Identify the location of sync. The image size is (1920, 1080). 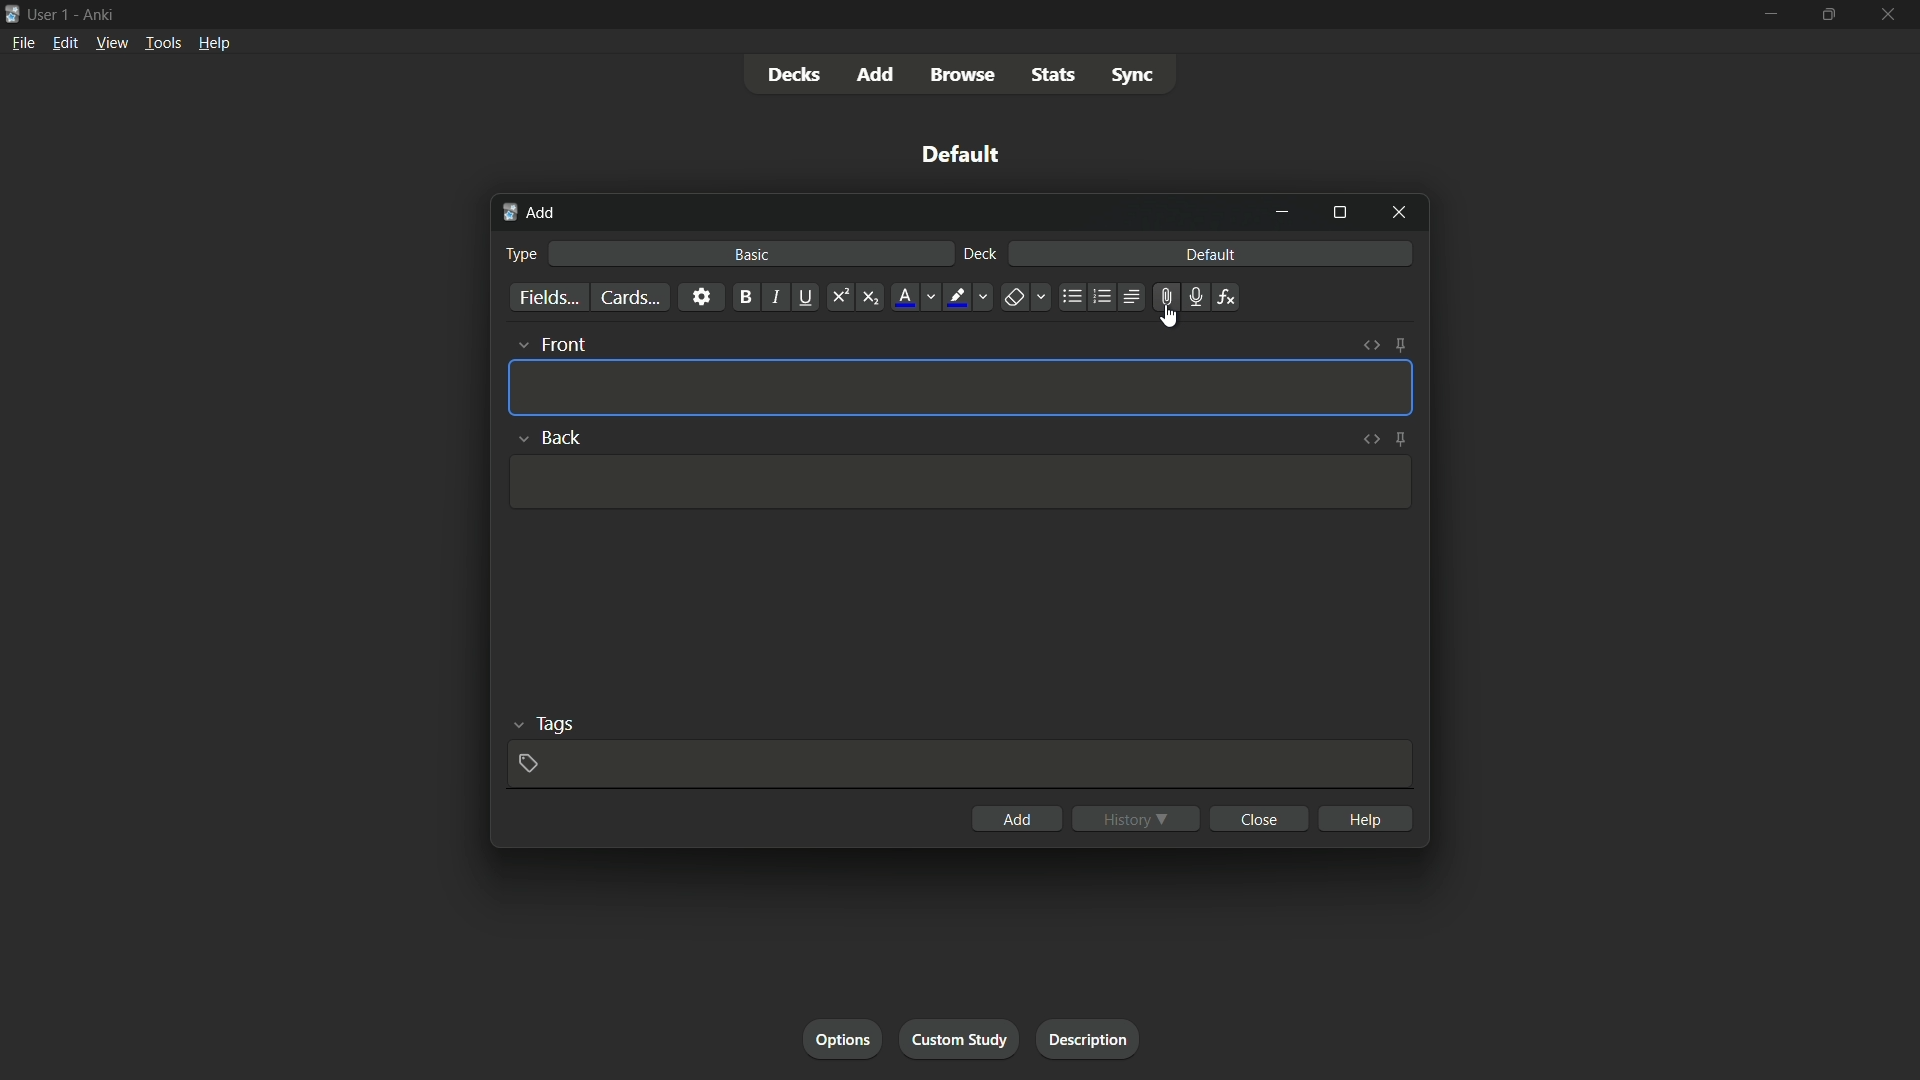
(1136, 76).